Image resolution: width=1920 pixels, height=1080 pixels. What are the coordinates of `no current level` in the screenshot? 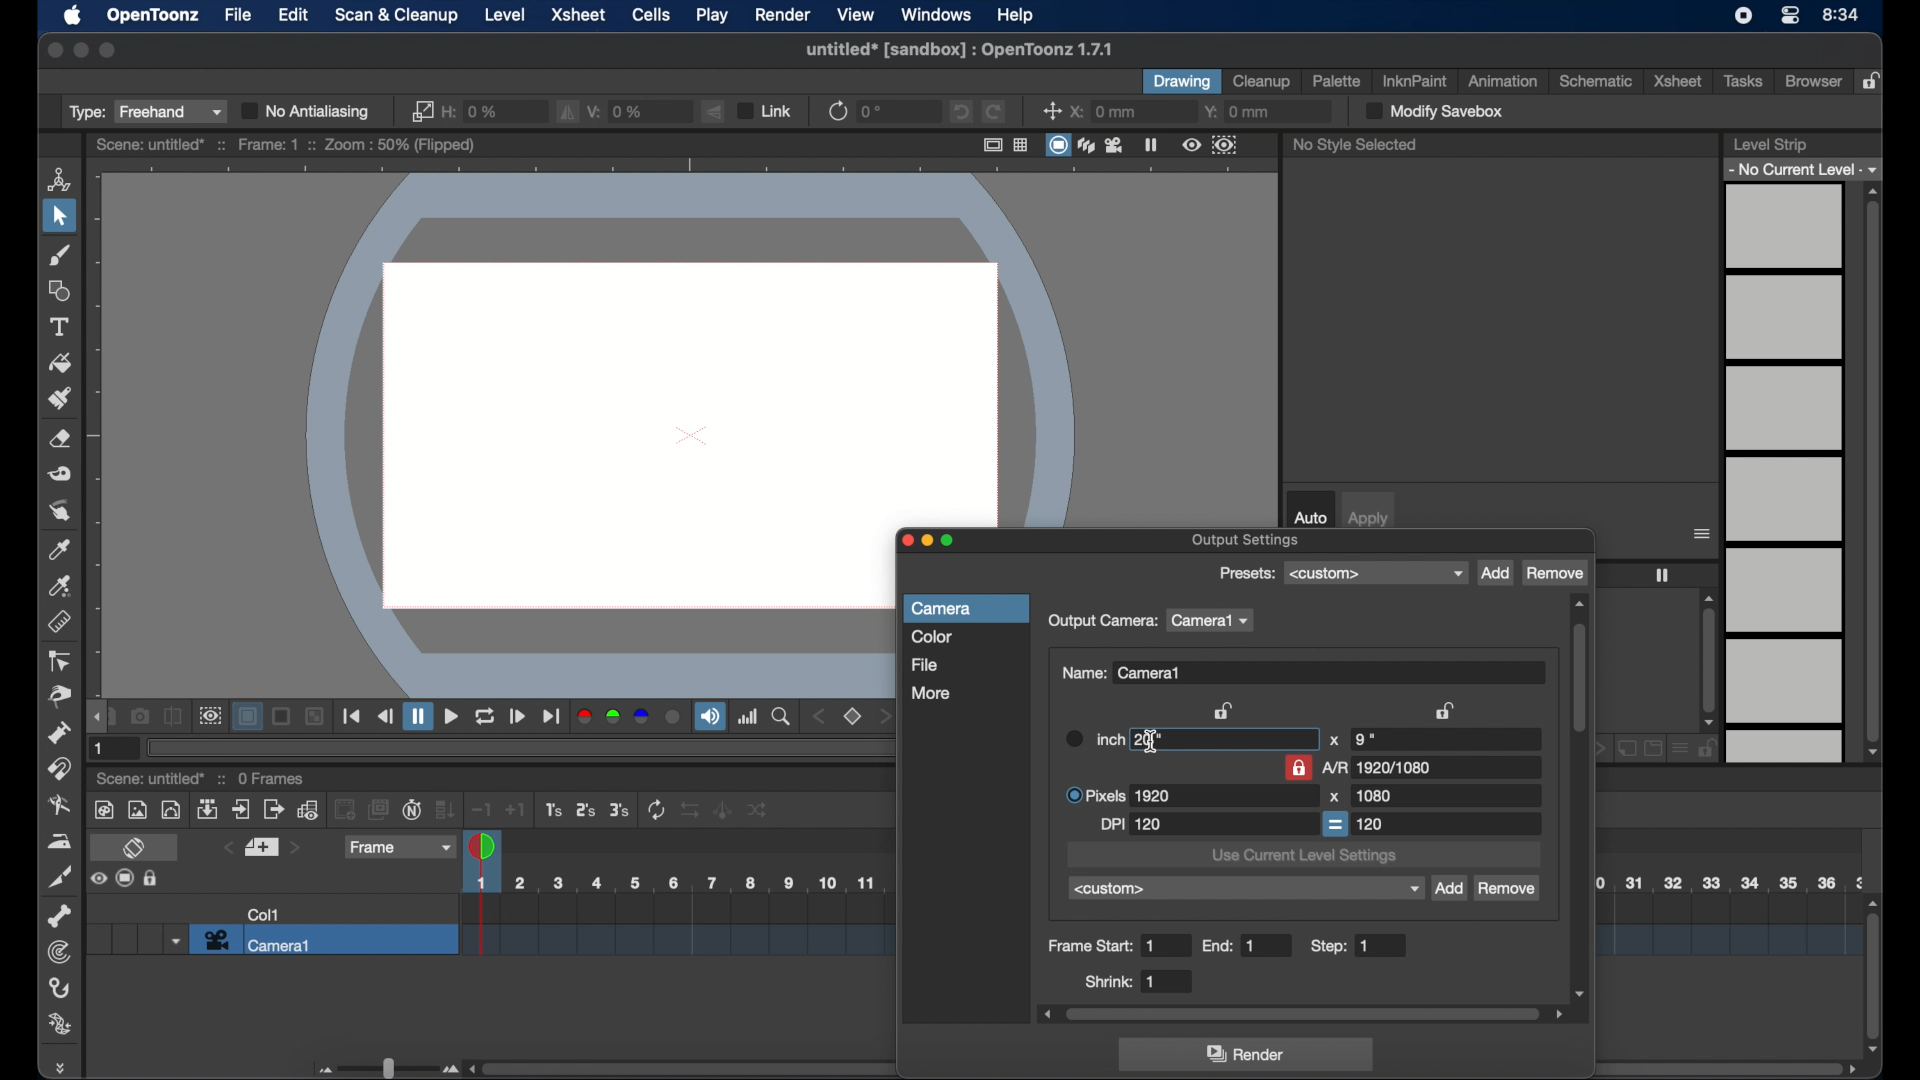 It's located at (1805, 168).